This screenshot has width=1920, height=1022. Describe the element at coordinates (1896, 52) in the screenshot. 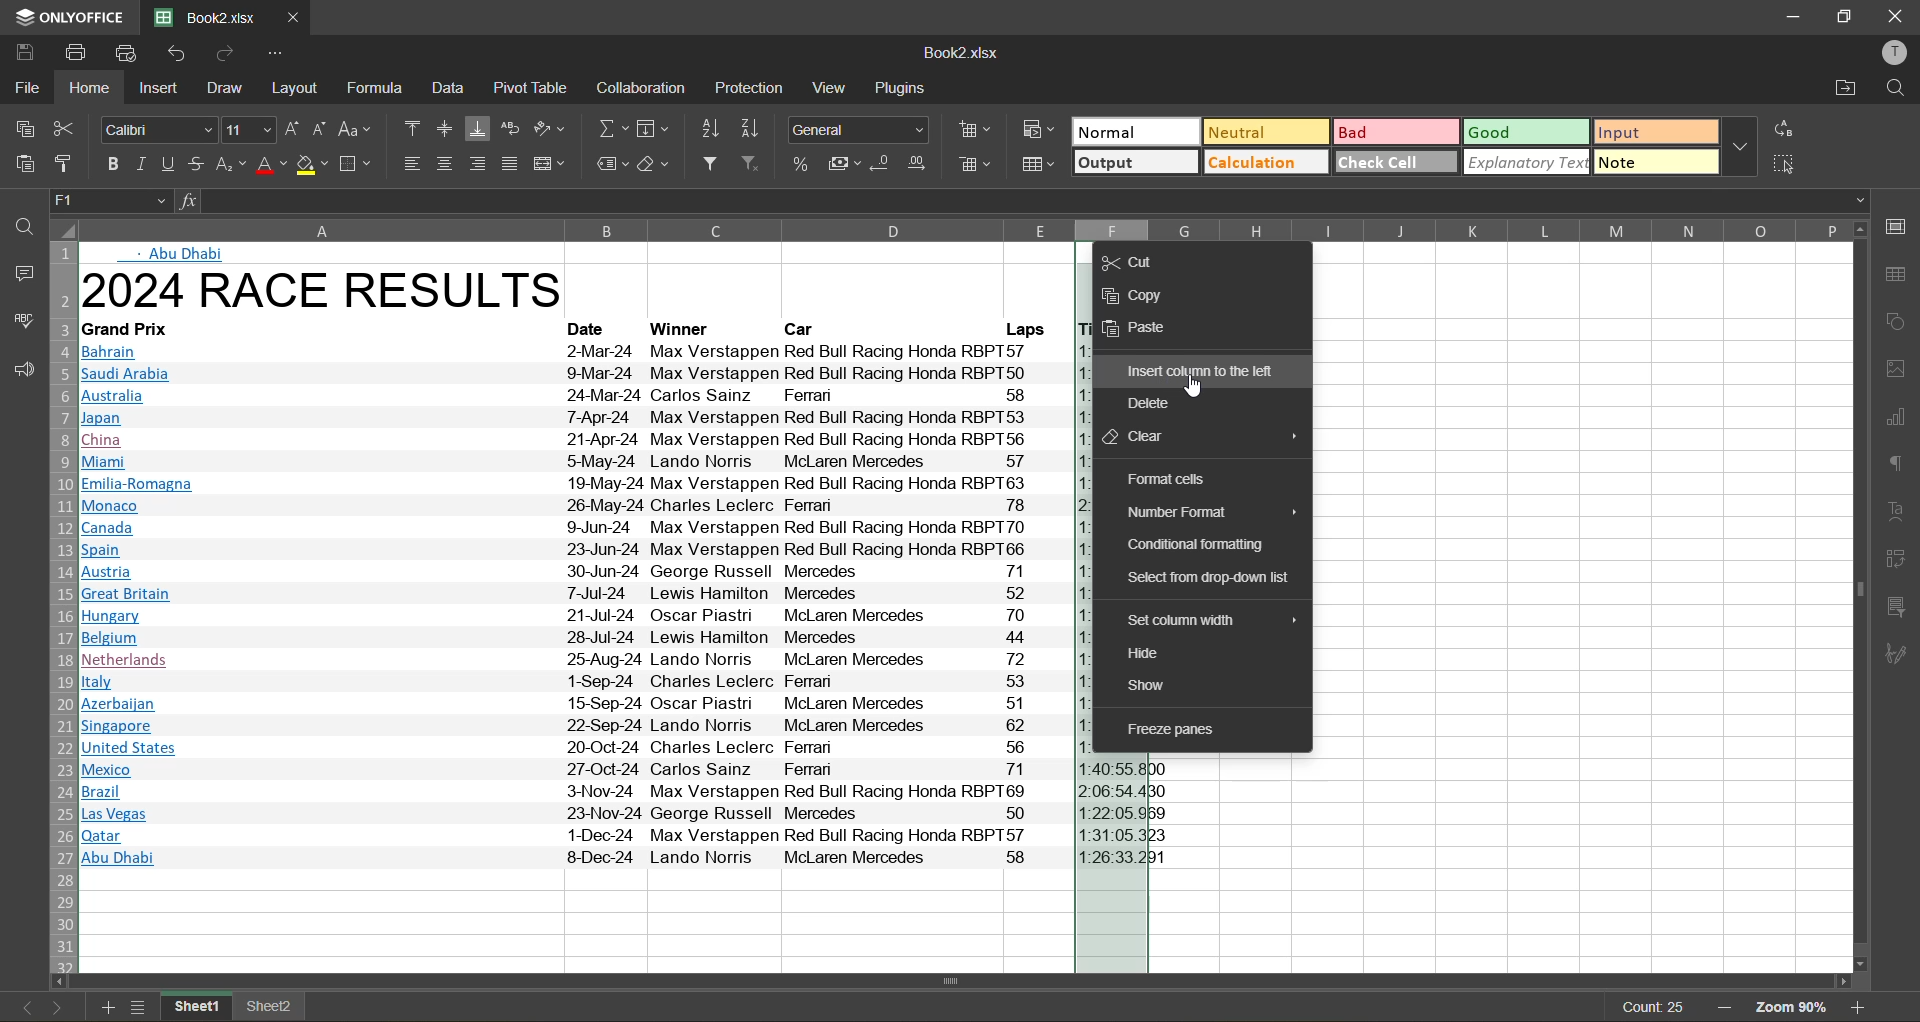

I see `profile` at that location.